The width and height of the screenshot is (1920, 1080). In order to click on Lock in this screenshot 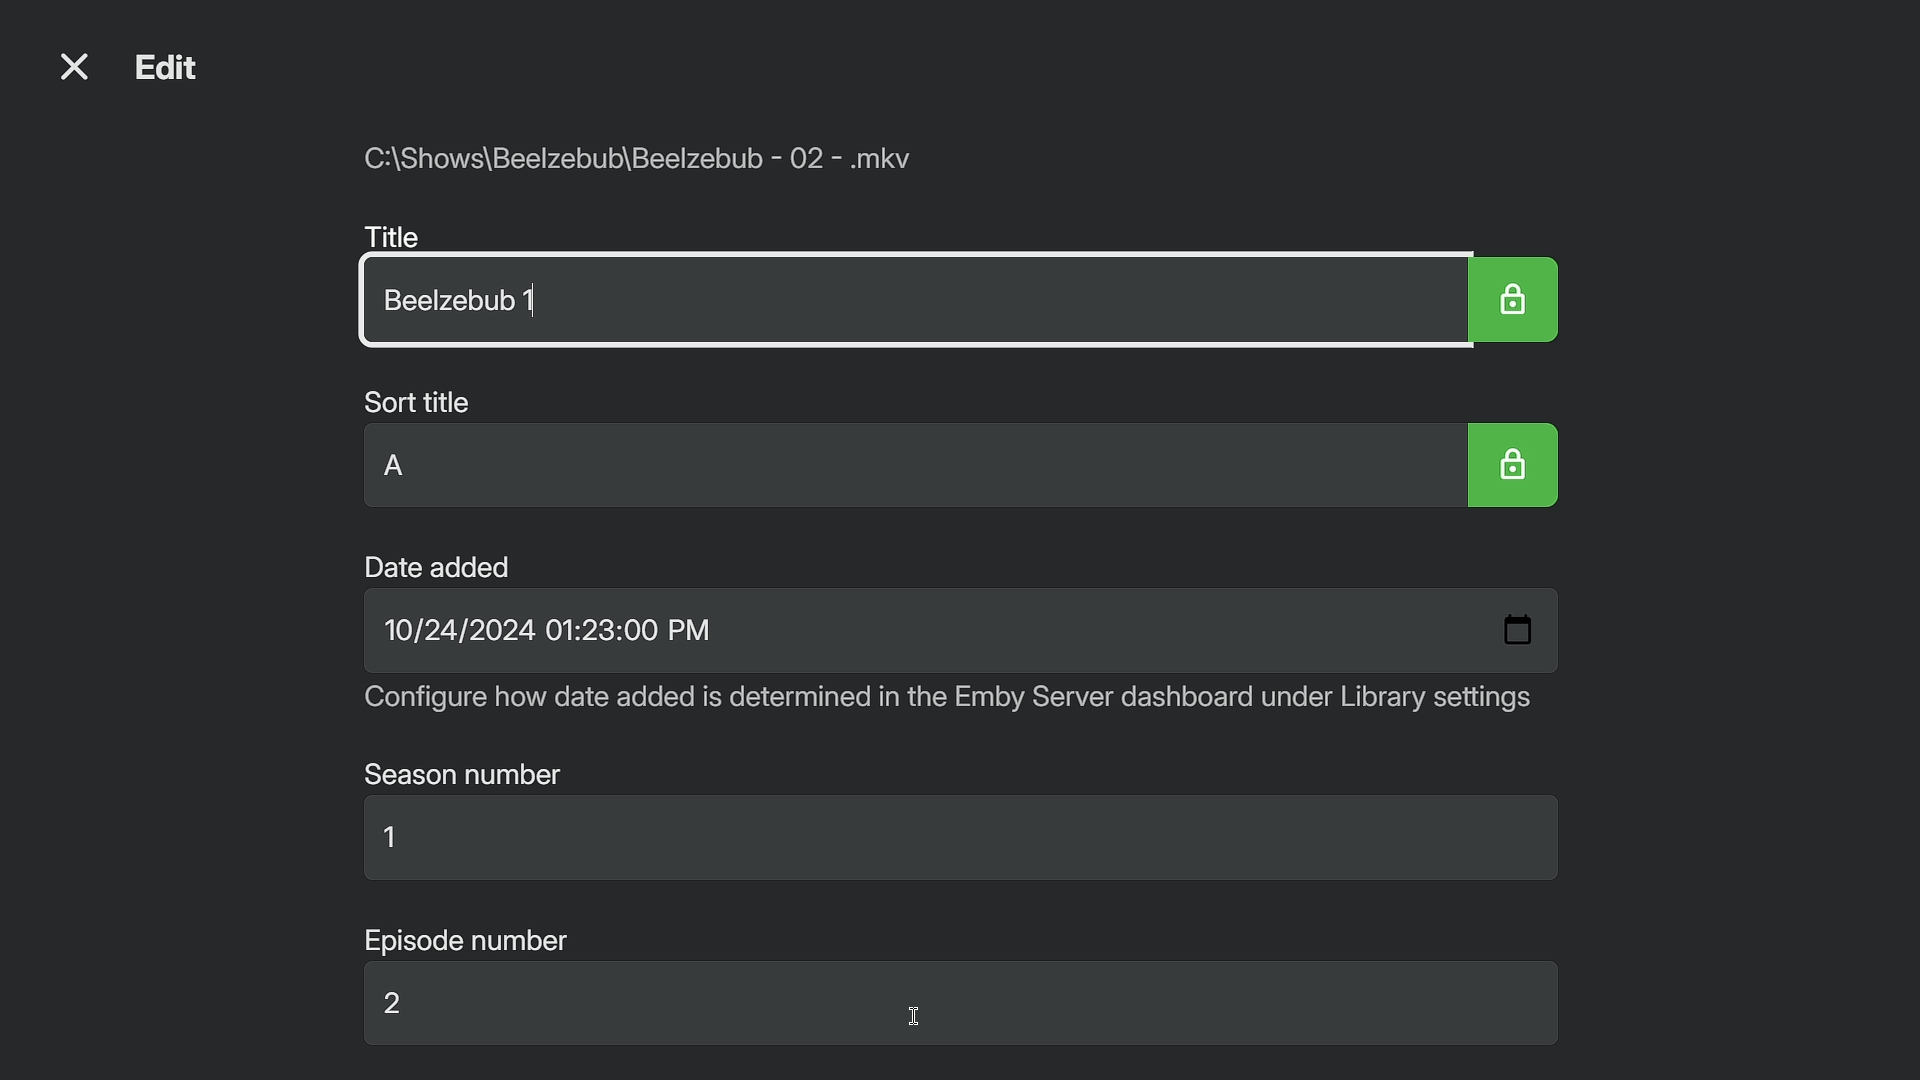, I will do `click(1516, 298)`.